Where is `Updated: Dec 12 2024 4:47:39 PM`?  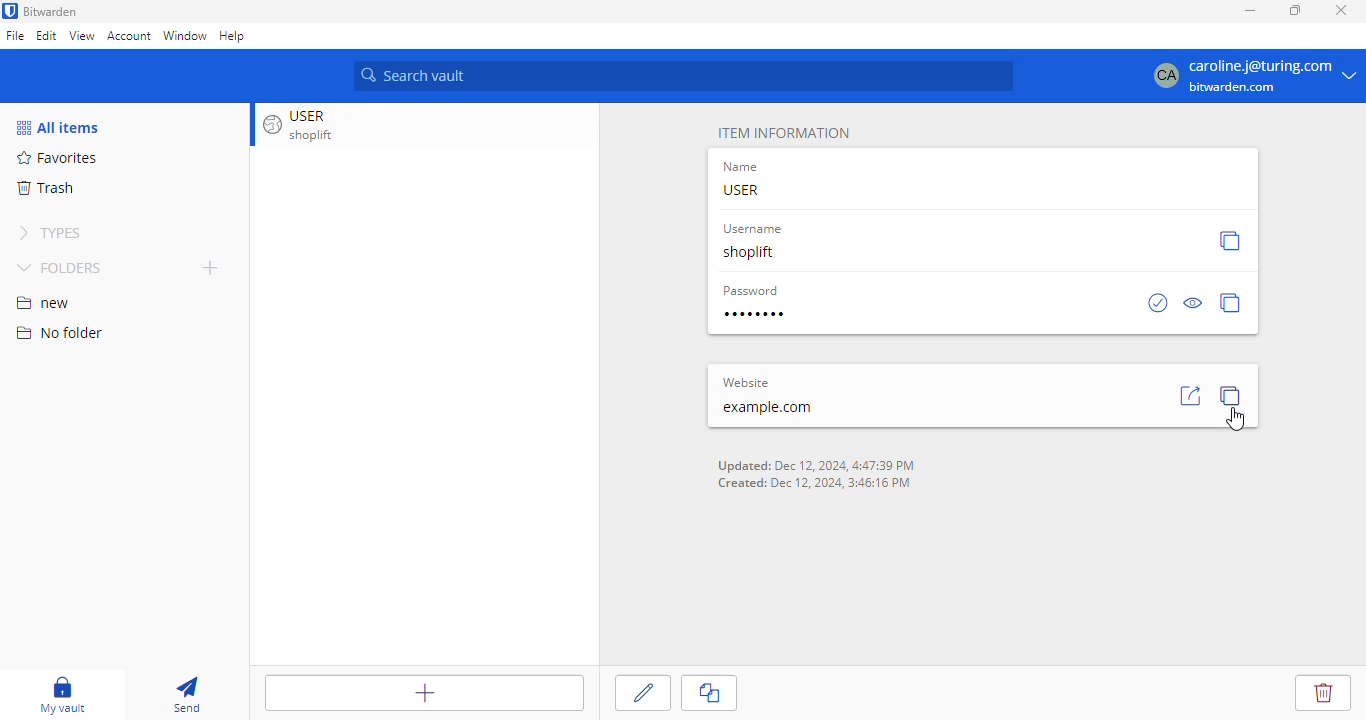
Updated: Dec 12 2024 4:47:39 PM is located at coordinates (814, 464).